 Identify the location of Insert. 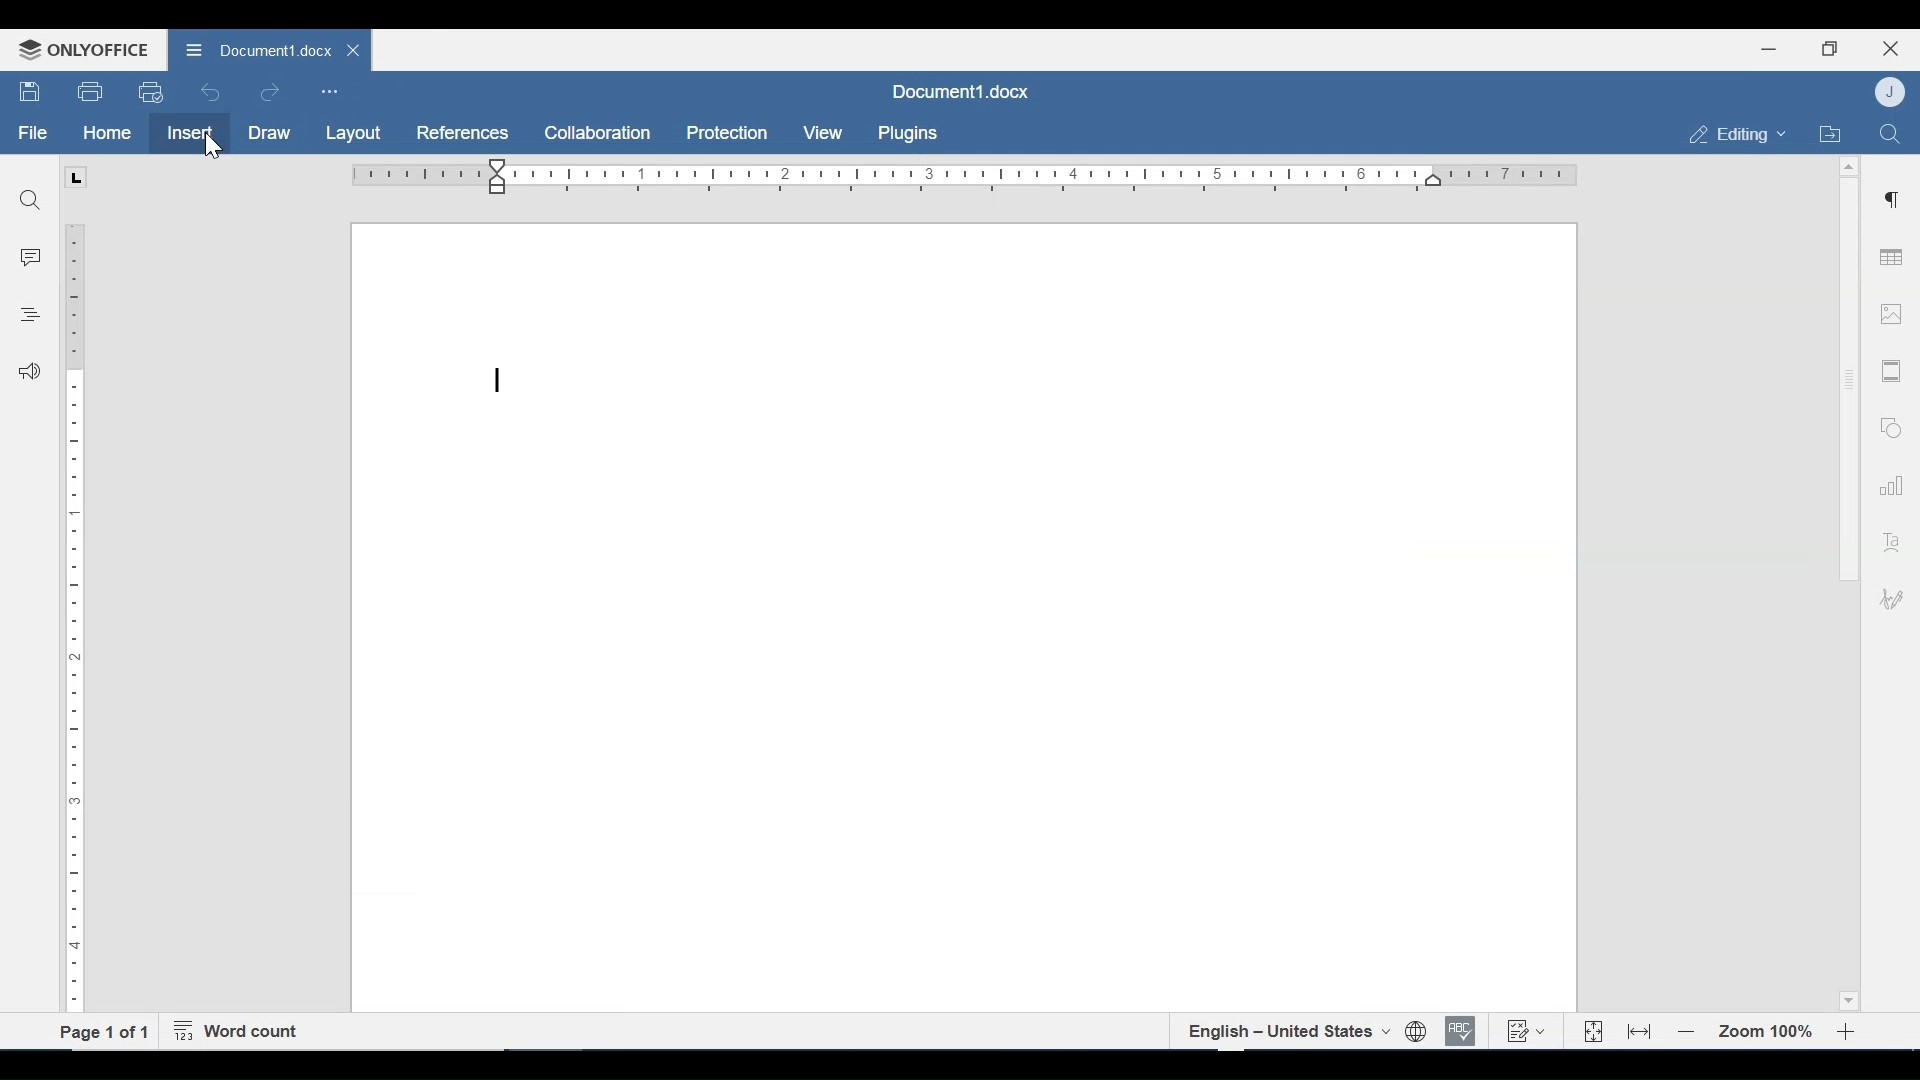
(188, 133).